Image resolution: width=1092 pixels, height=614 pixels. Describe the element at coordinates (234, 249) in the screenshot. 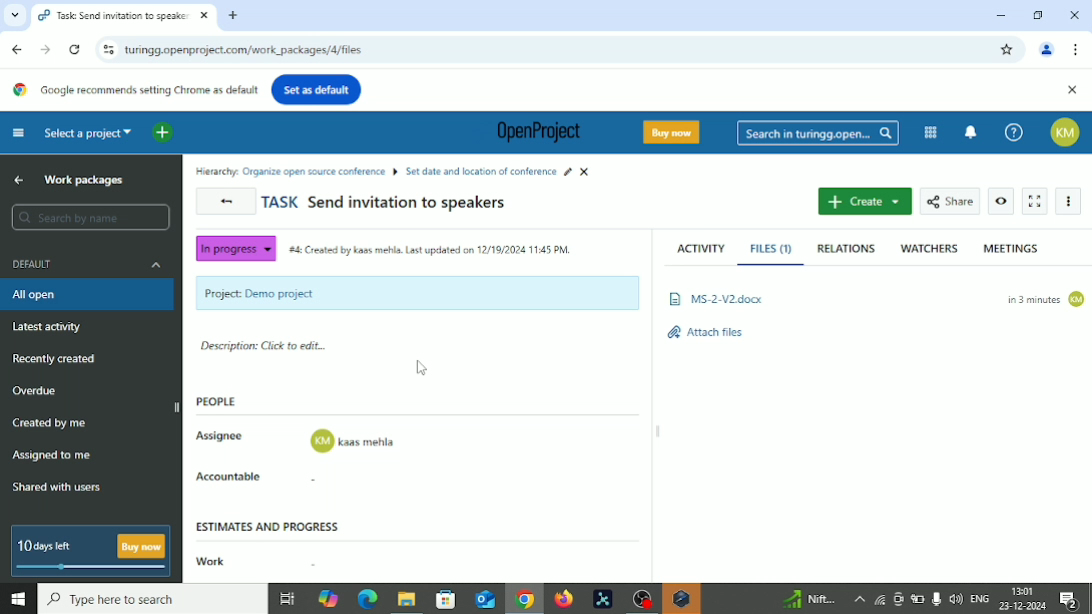

I see `In progress` at that location.